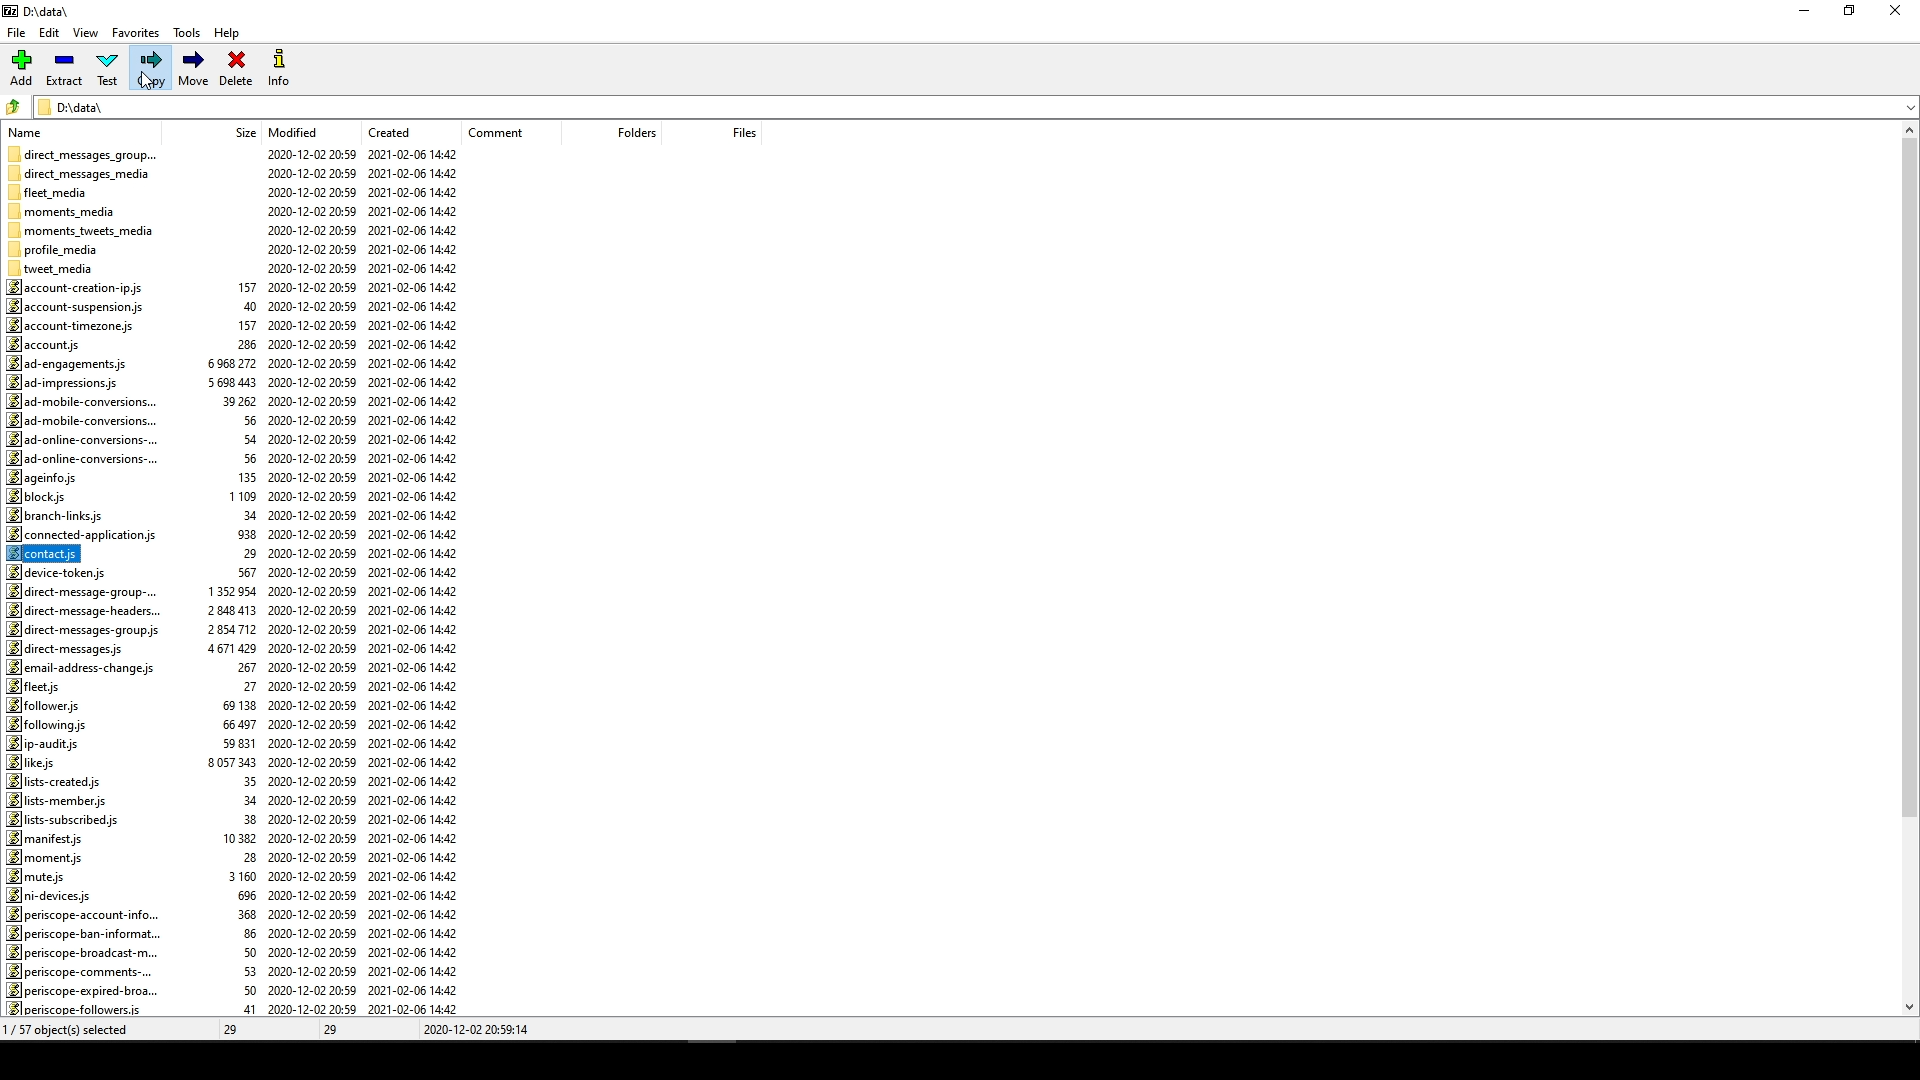 The width and height of the screenshot is (1920, 1080). What do you see at coordinates (388, 131) in the screenshot?
I see `created` at bounding box center [388, 131].